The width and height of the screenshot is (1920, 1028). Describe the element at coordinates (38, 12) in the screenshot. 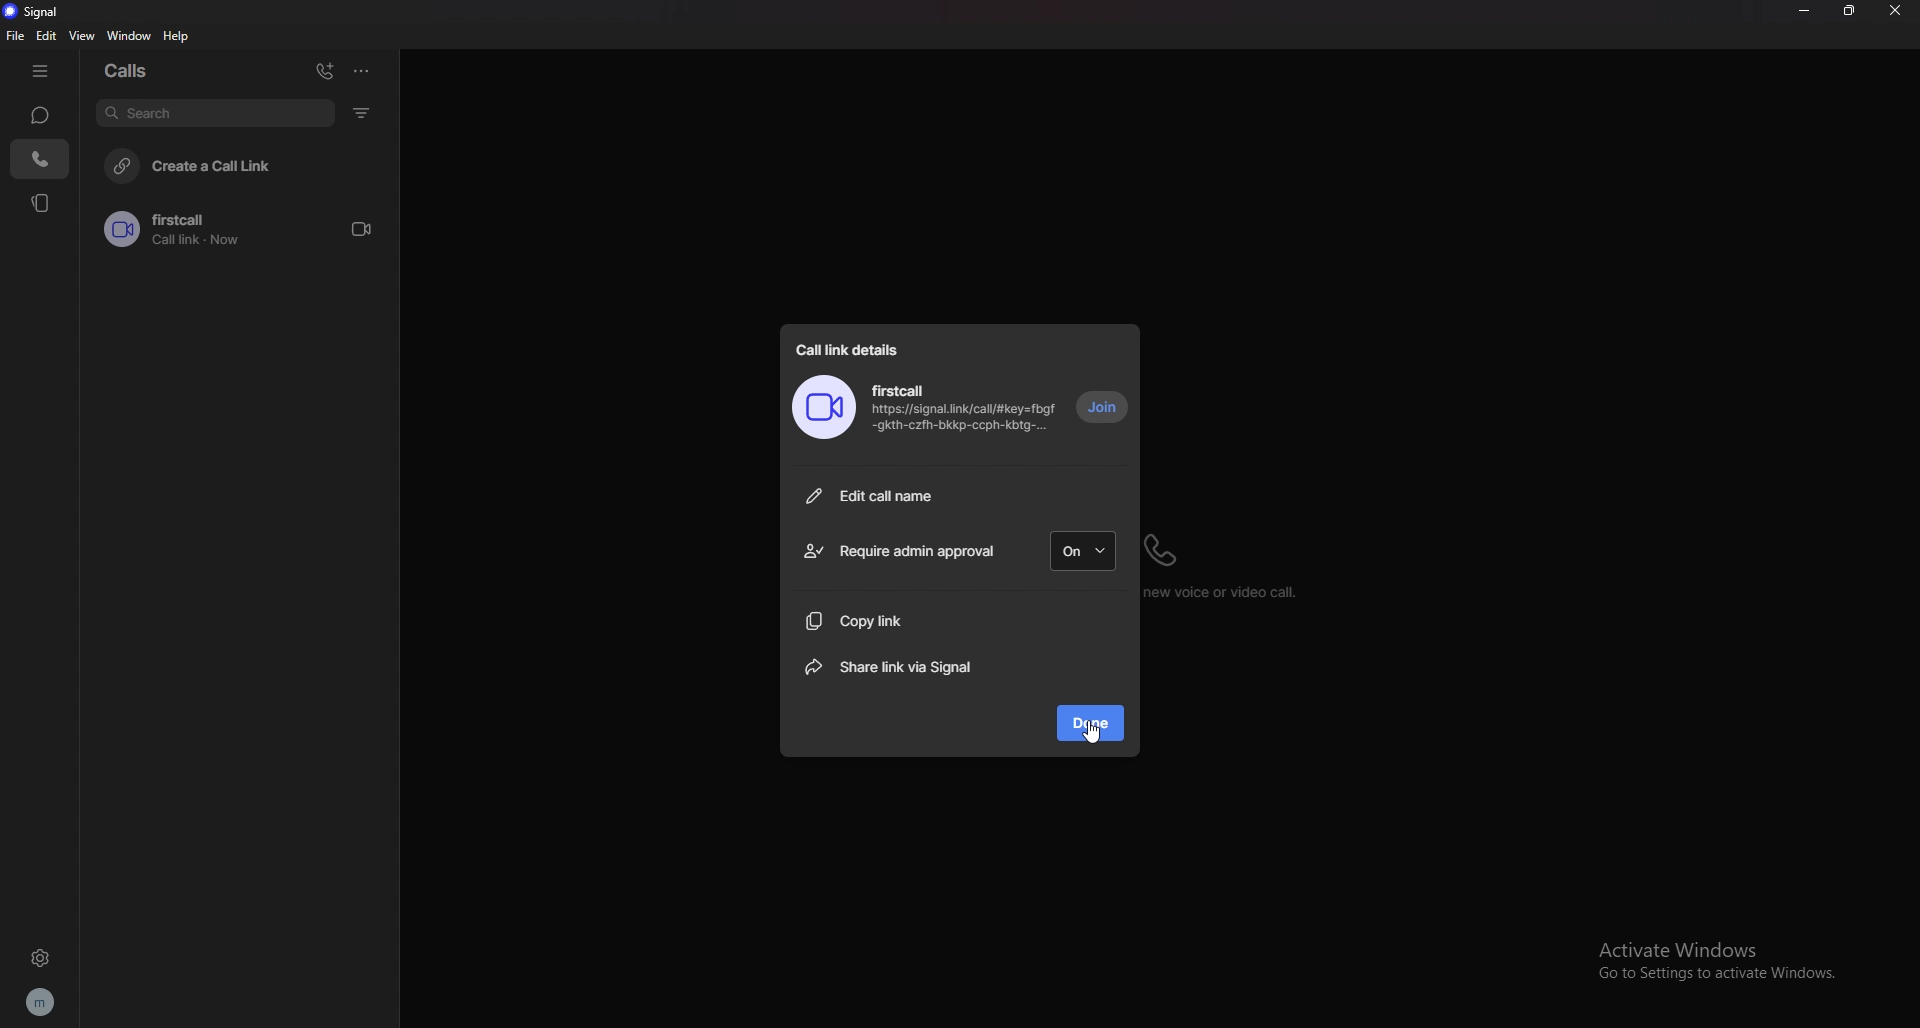

I see `signal` at that location.